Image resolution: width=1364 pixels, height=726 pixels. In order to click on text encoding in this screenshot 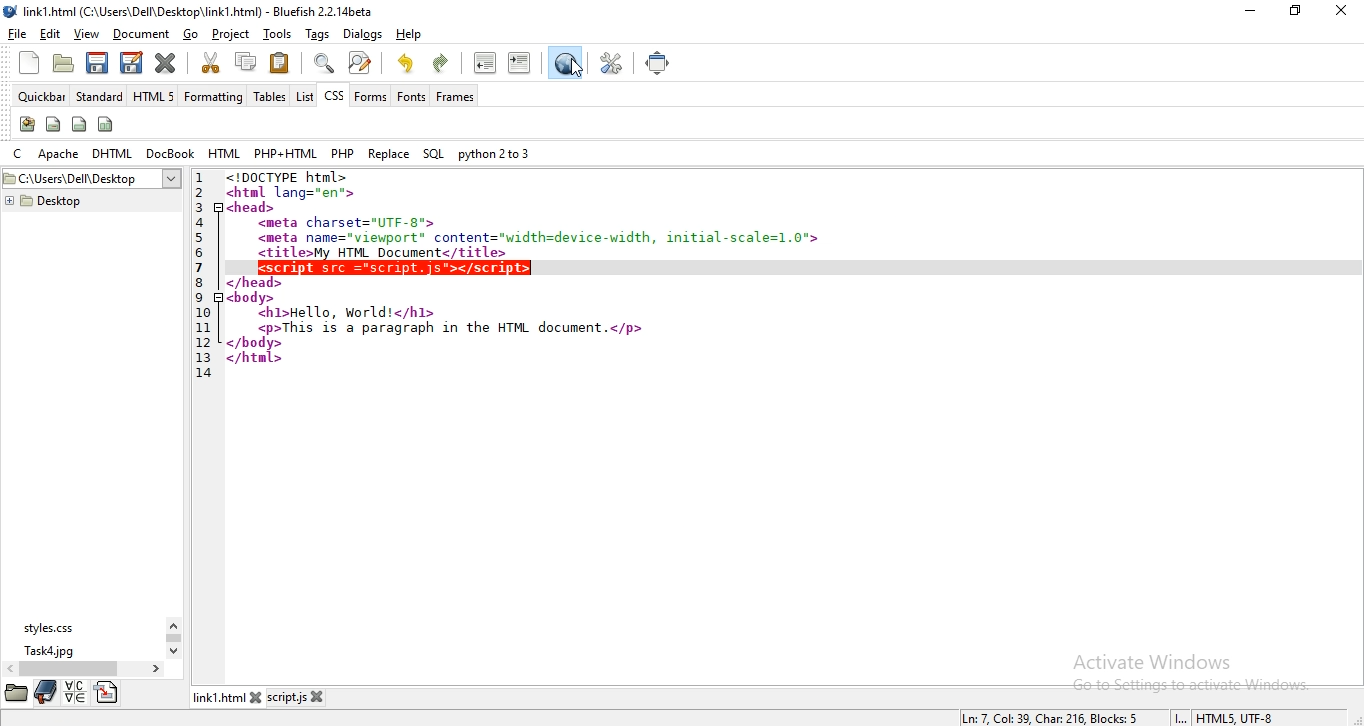, I will do `click(1235, 717)`.